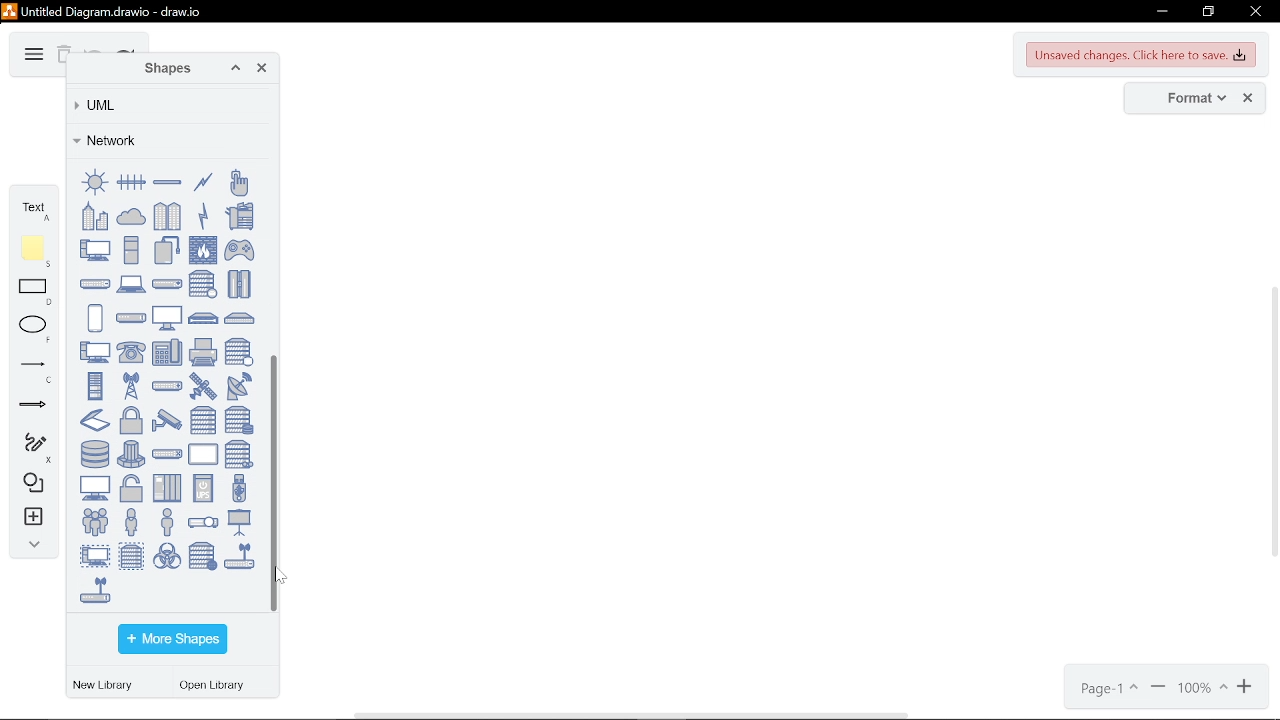 This screenshot has width=1280, height=720. I want to click on user female, so click(131, 521).